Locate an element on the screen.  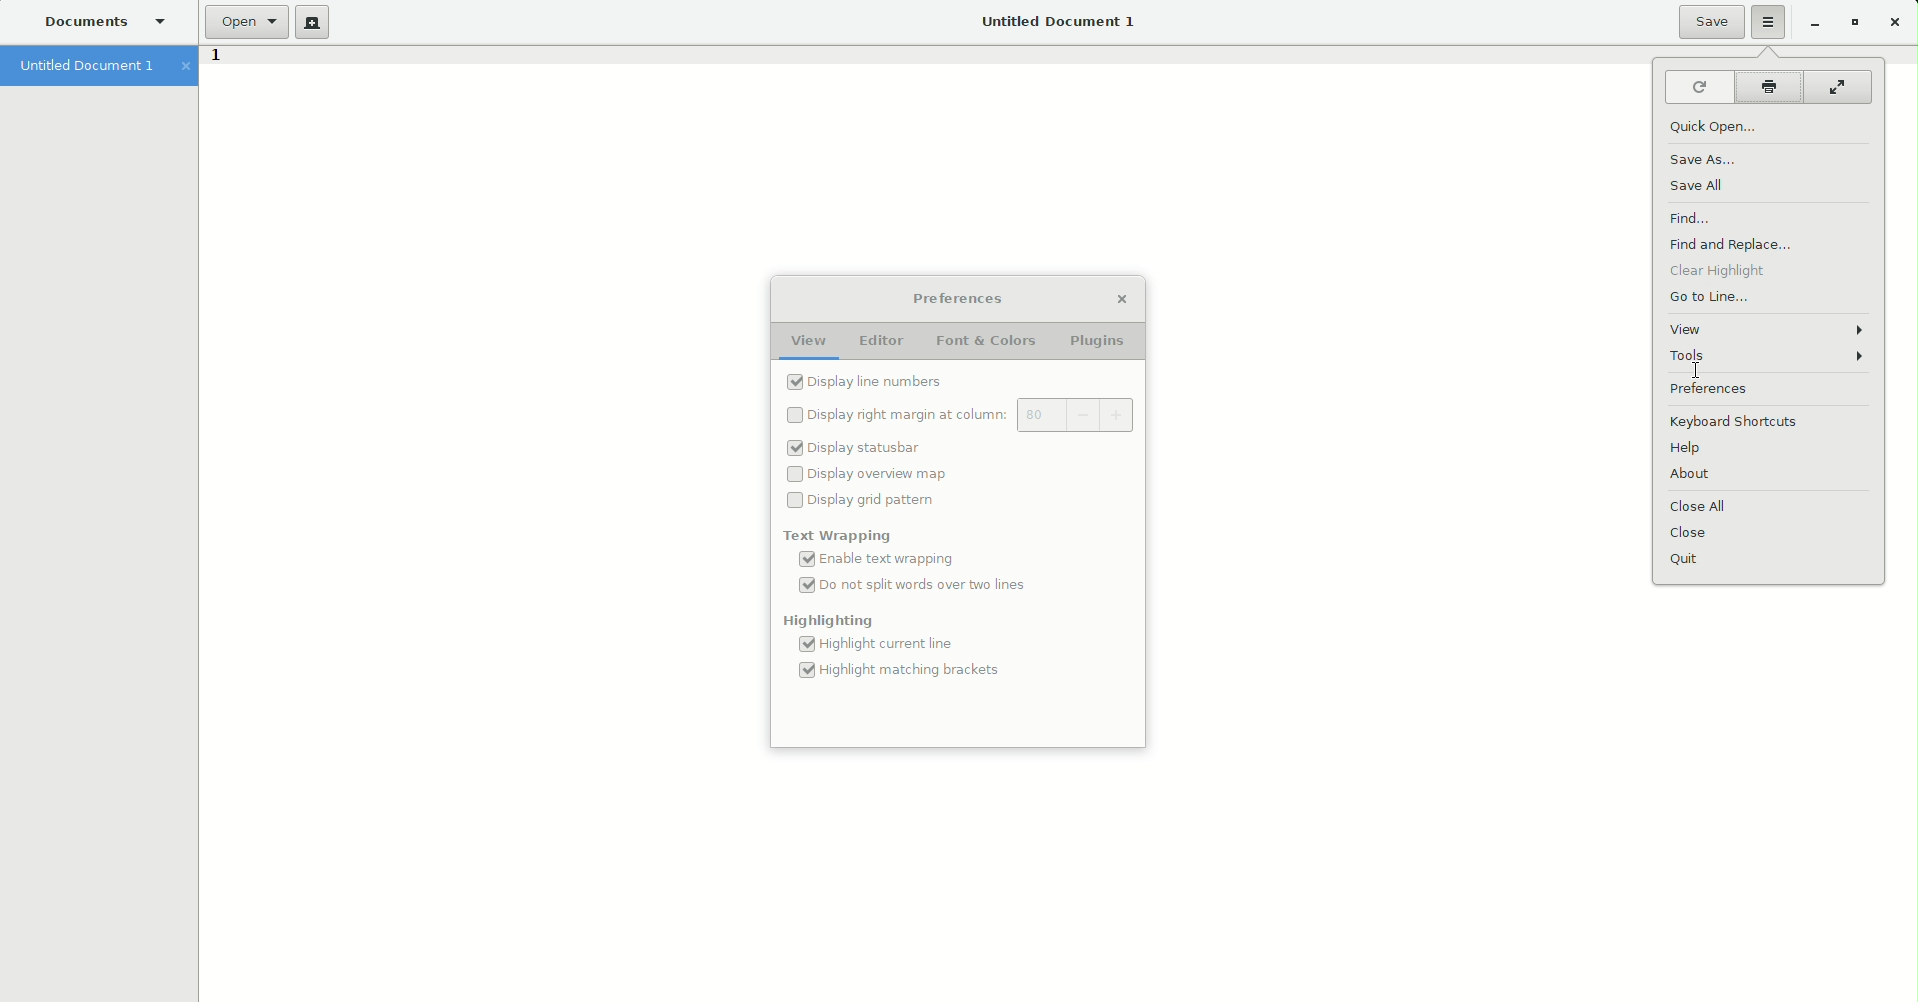
New is located at coordinates (312, 23).